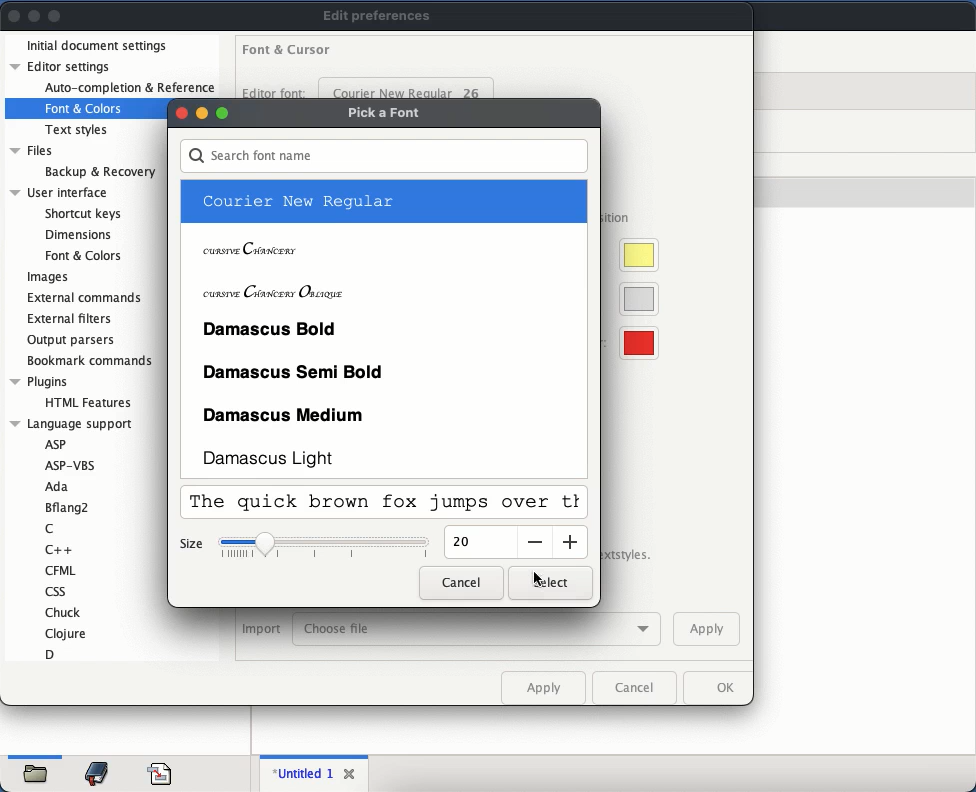  I want to click on apply, so click(706, 630).